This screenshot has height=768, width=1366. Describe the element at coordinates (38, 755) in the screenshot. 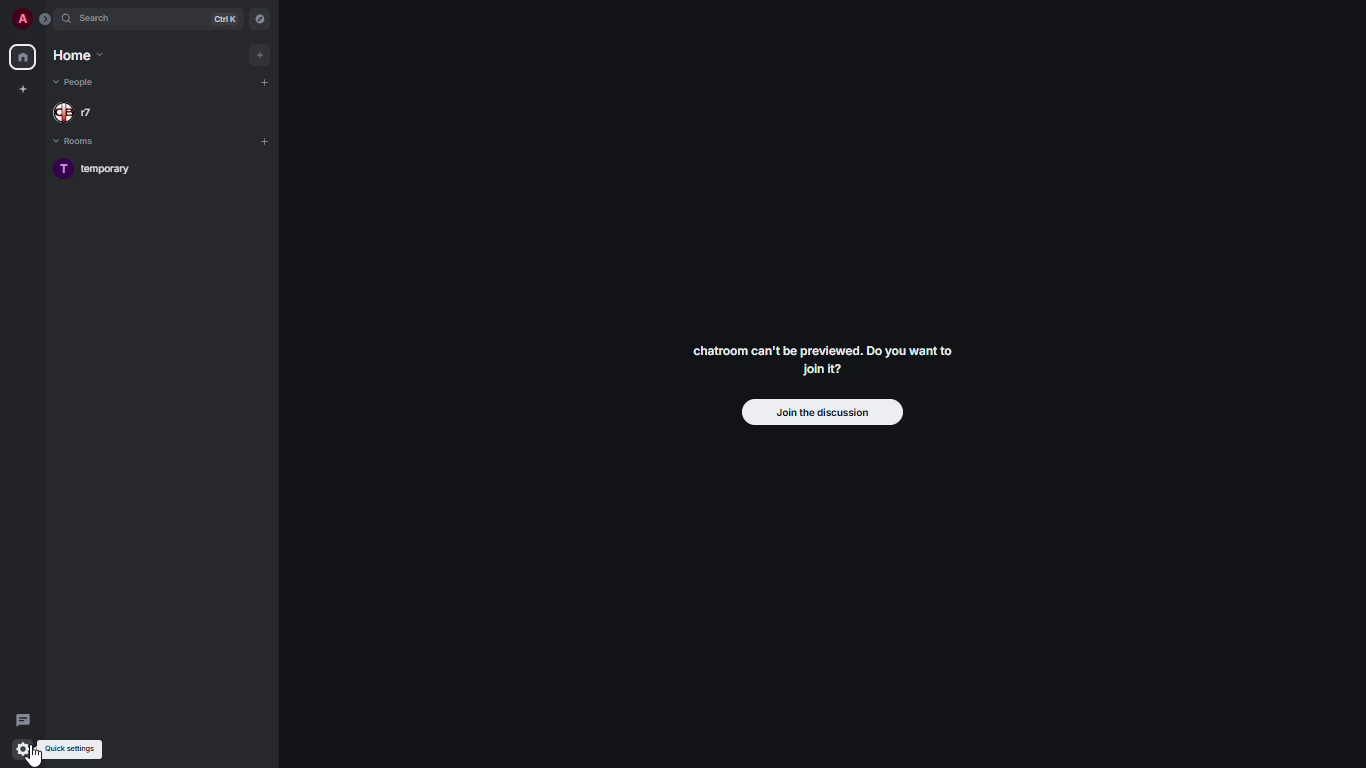

I see `cursor` at that location.